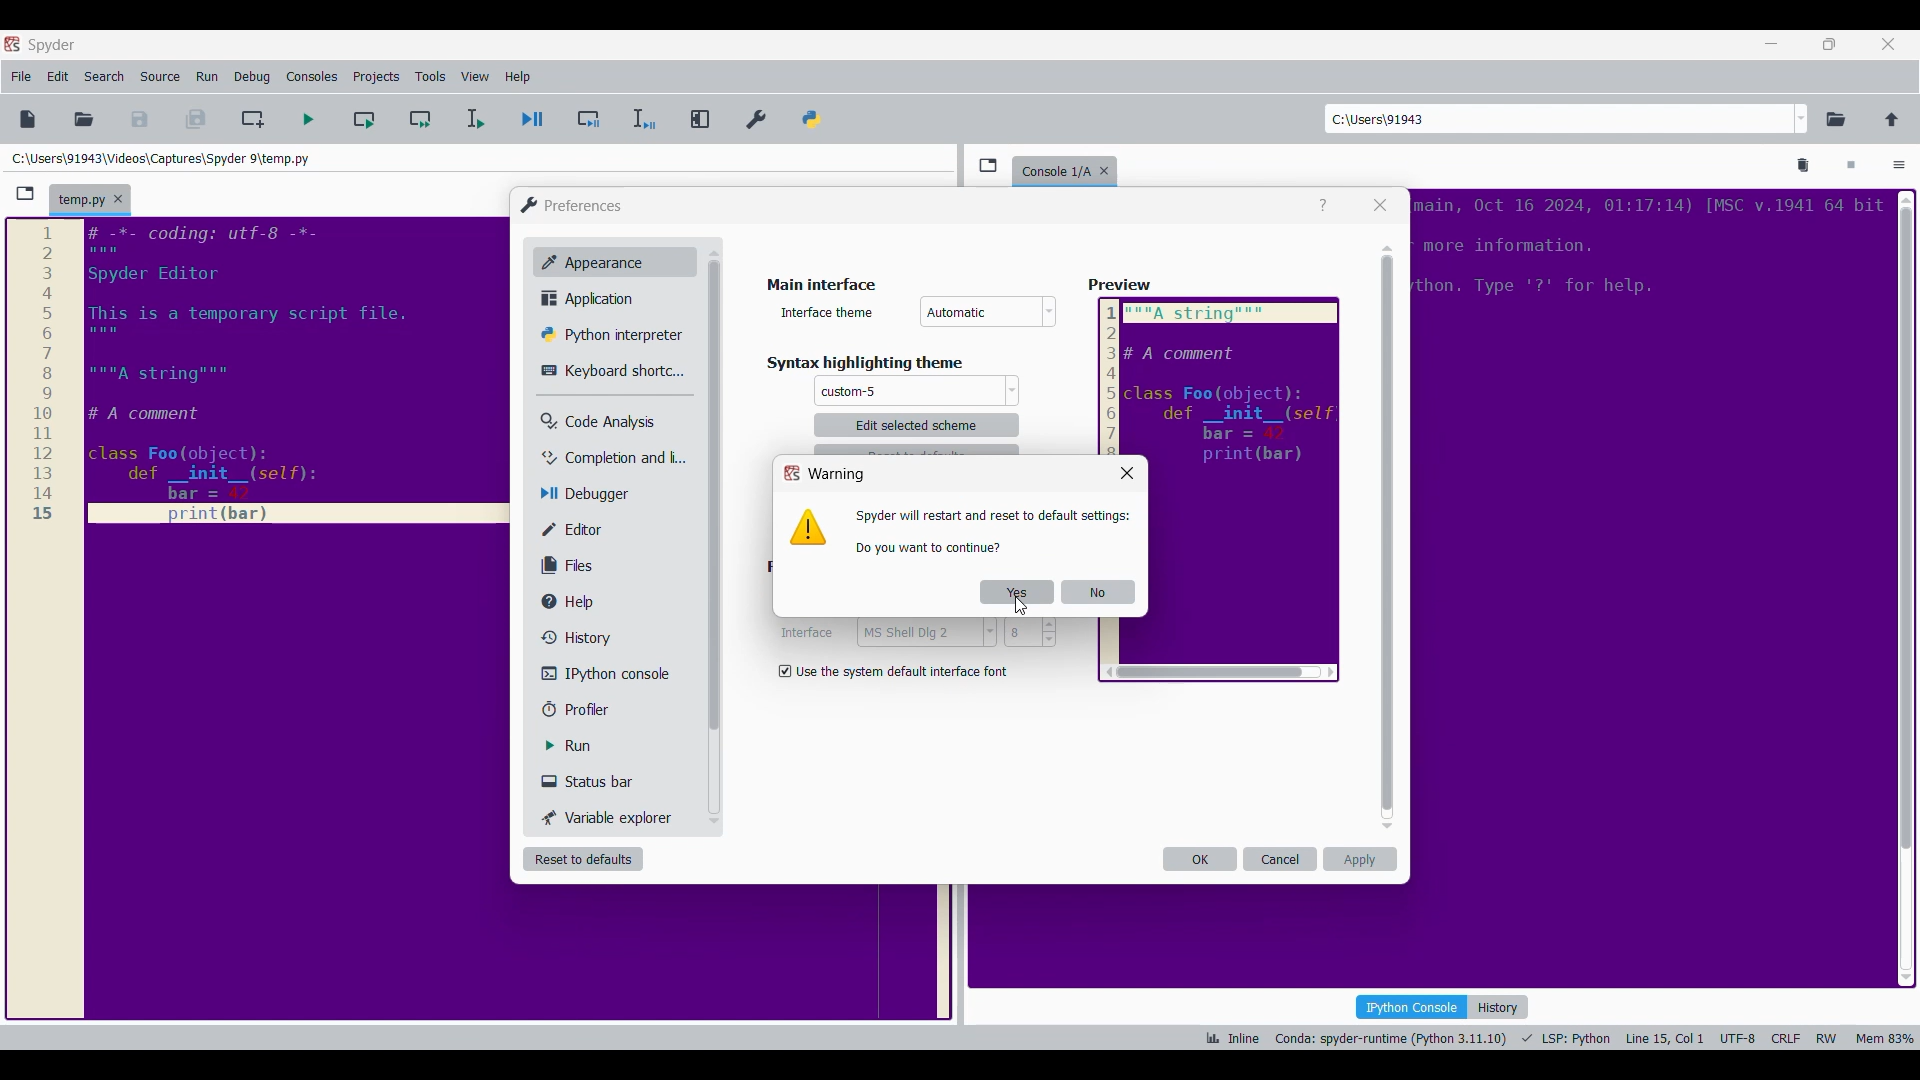  I want to click on Browse tabs, so click(988, 165).